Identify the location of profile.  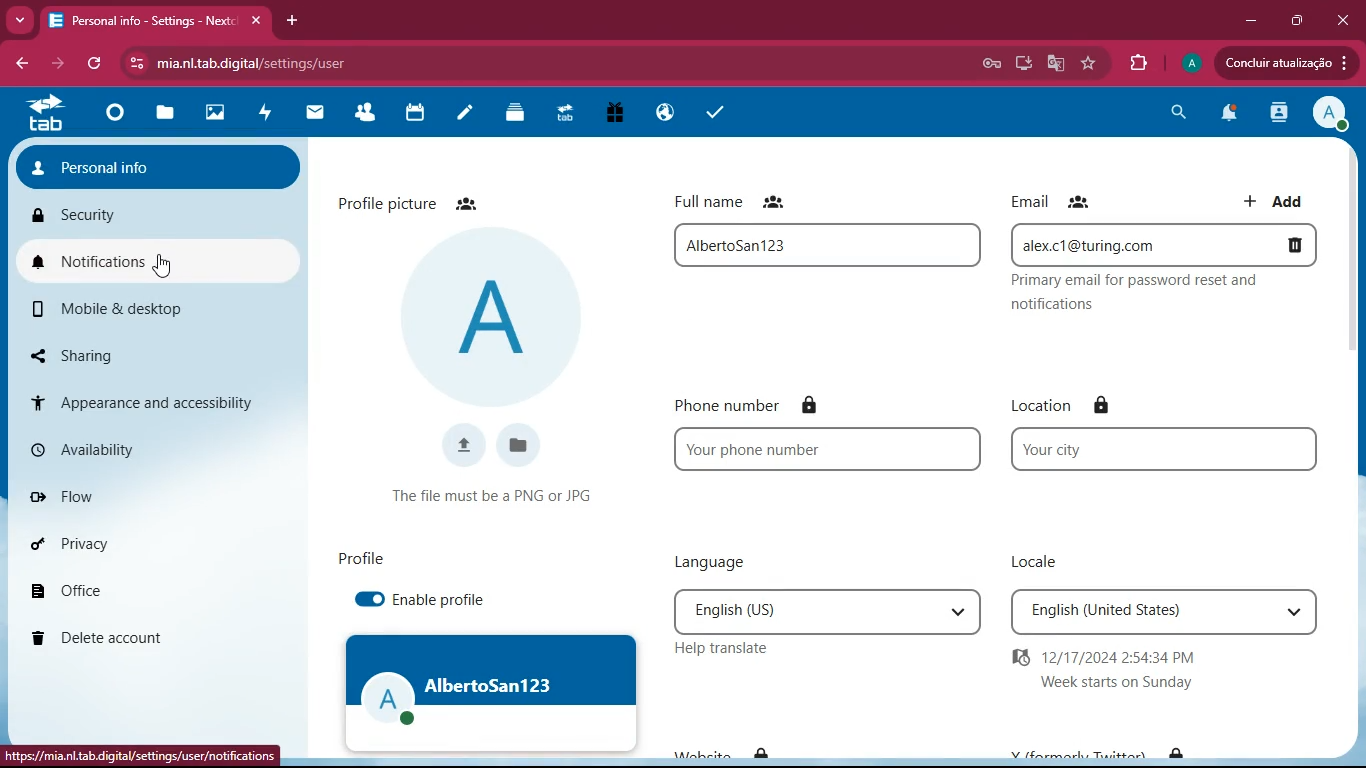
(1329, 116).